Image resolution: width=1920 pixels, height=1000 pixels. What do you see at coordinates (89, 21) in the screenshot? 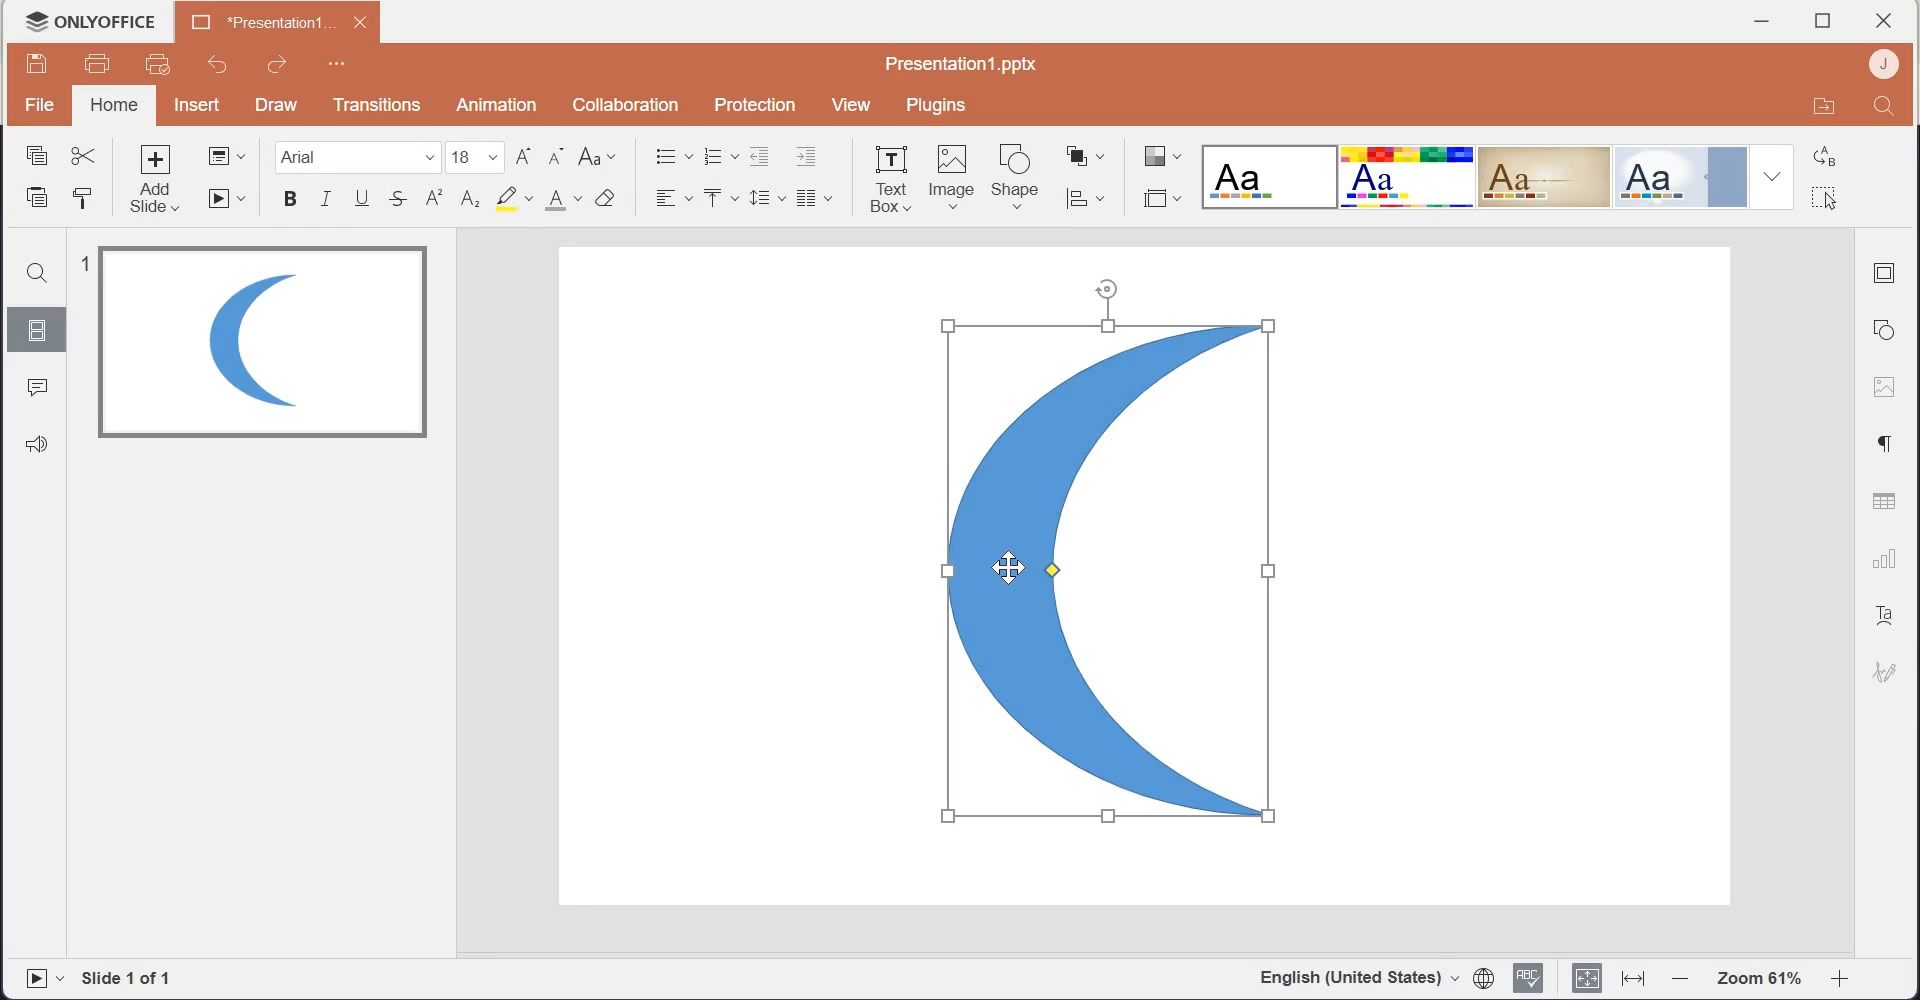
I see `Logo` at bounding box center [89, 21].